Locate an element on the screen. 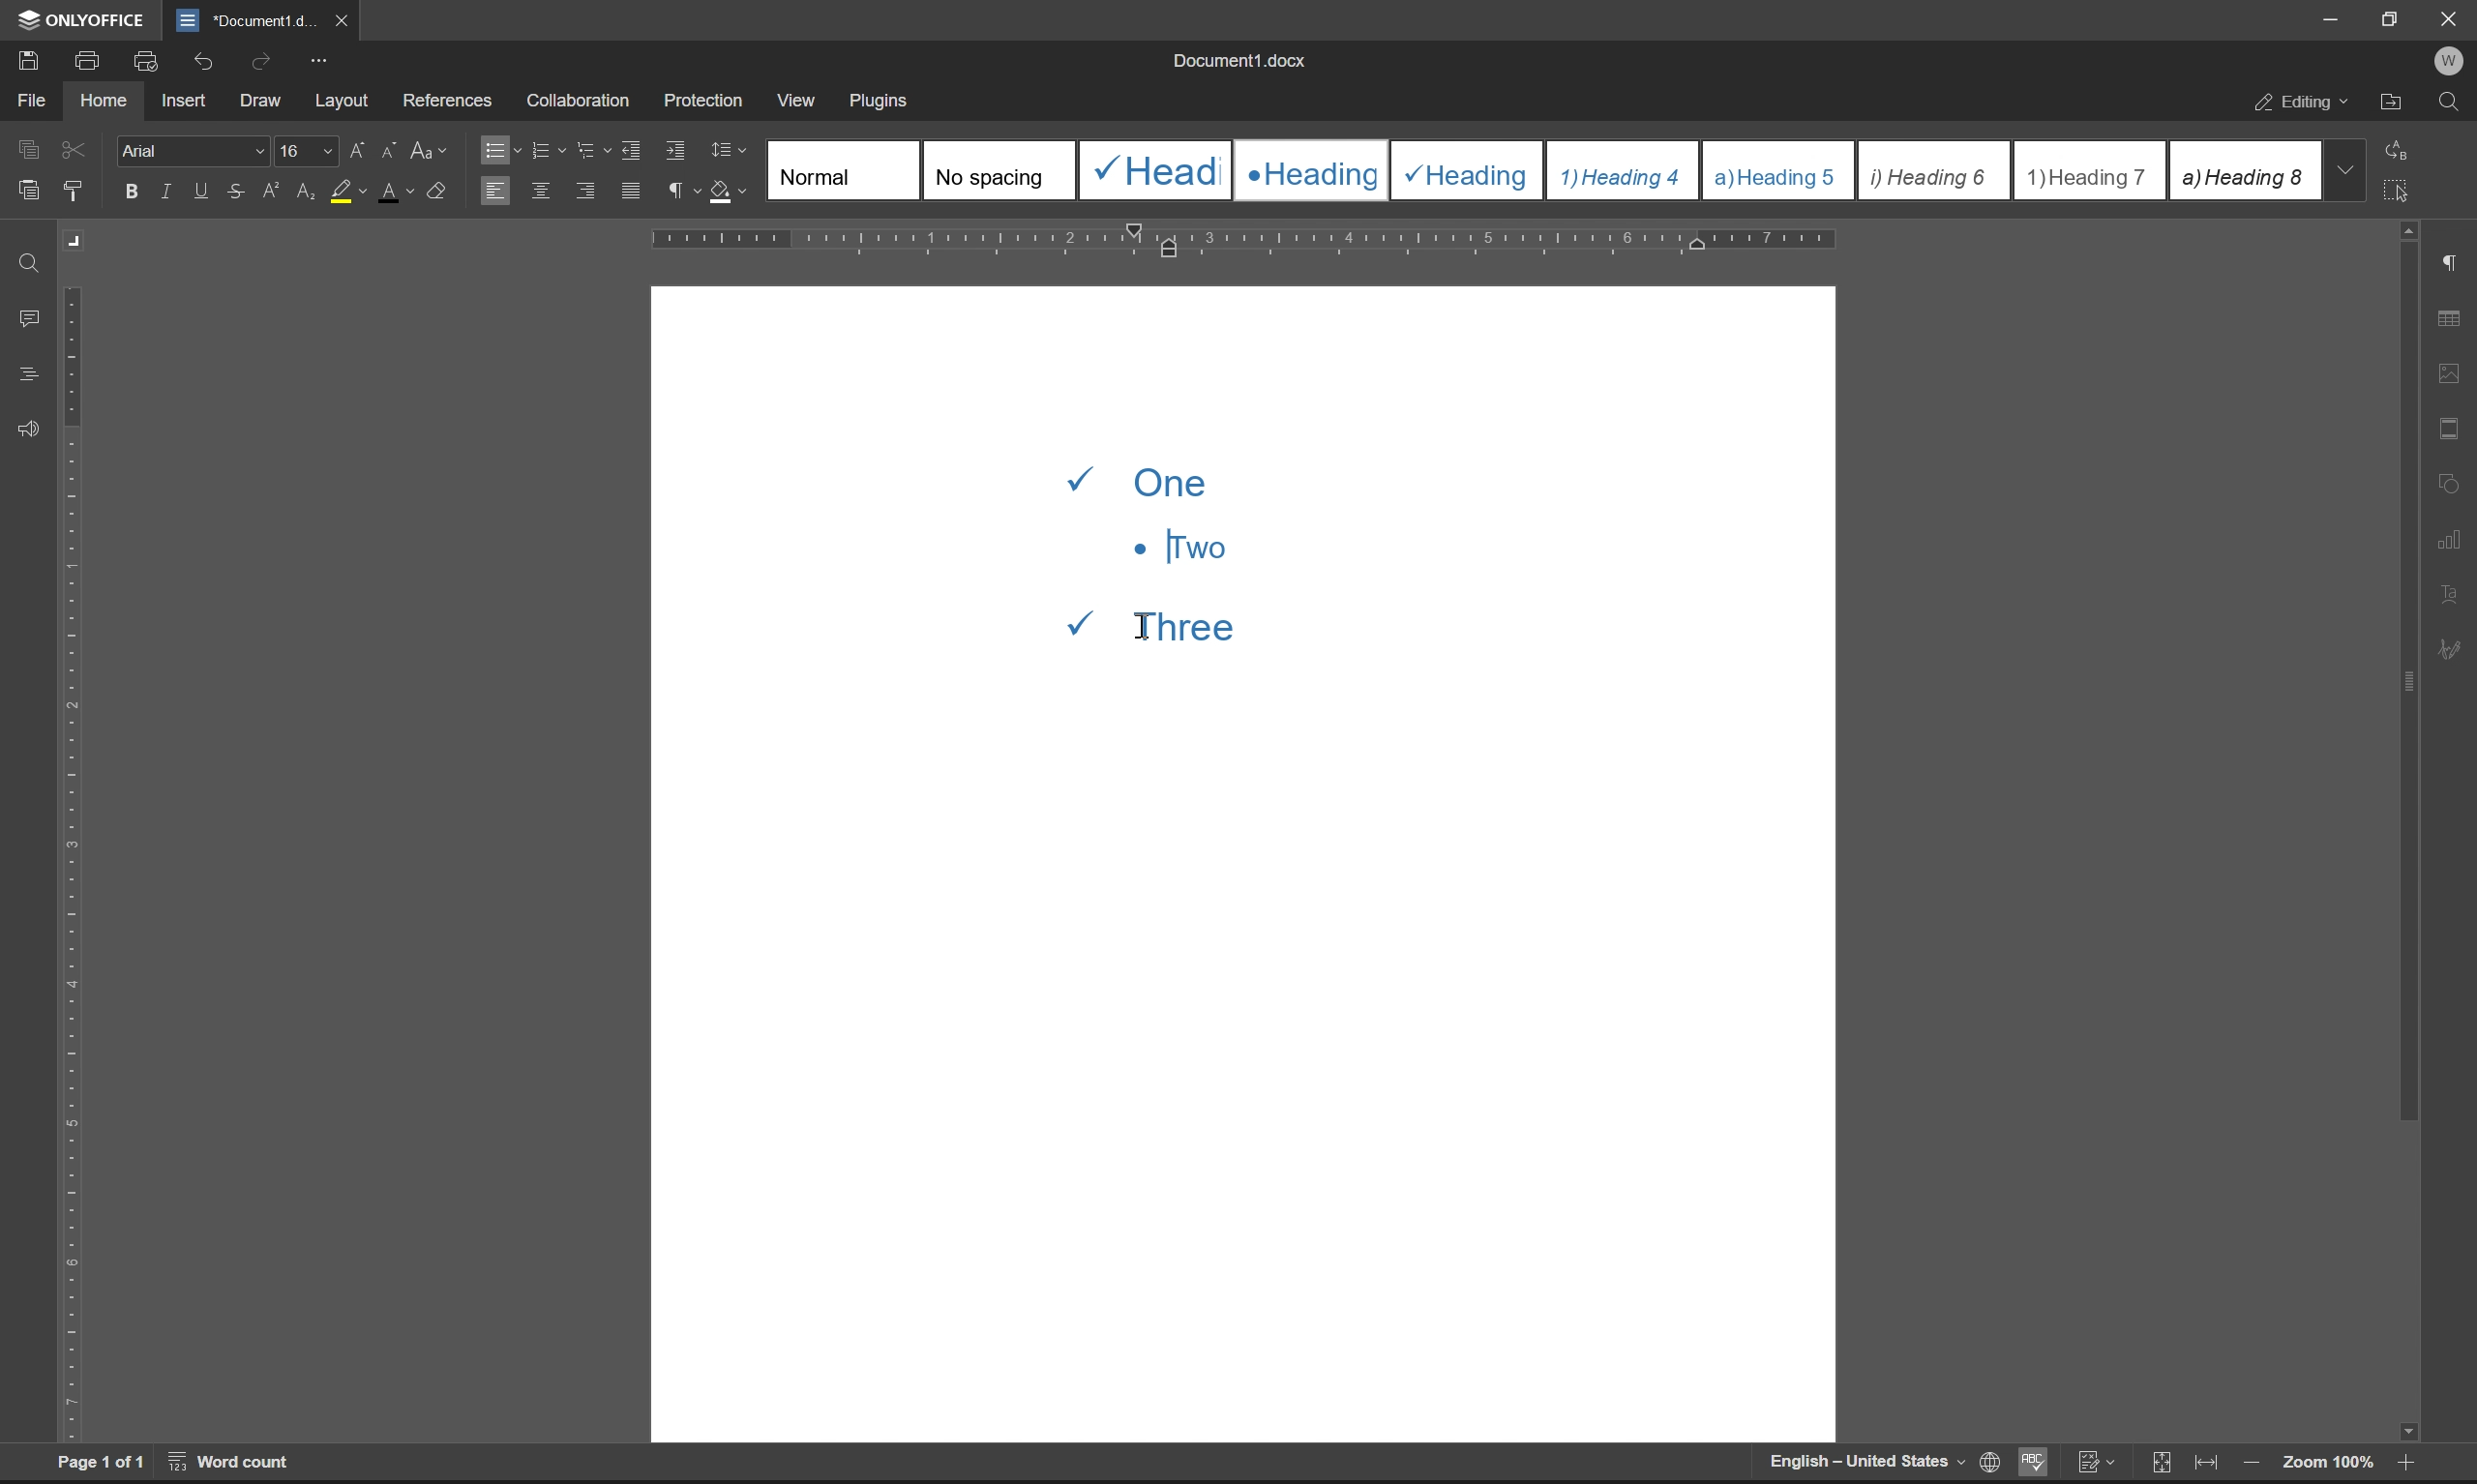  restore down is located at coordinates (2395, 18).